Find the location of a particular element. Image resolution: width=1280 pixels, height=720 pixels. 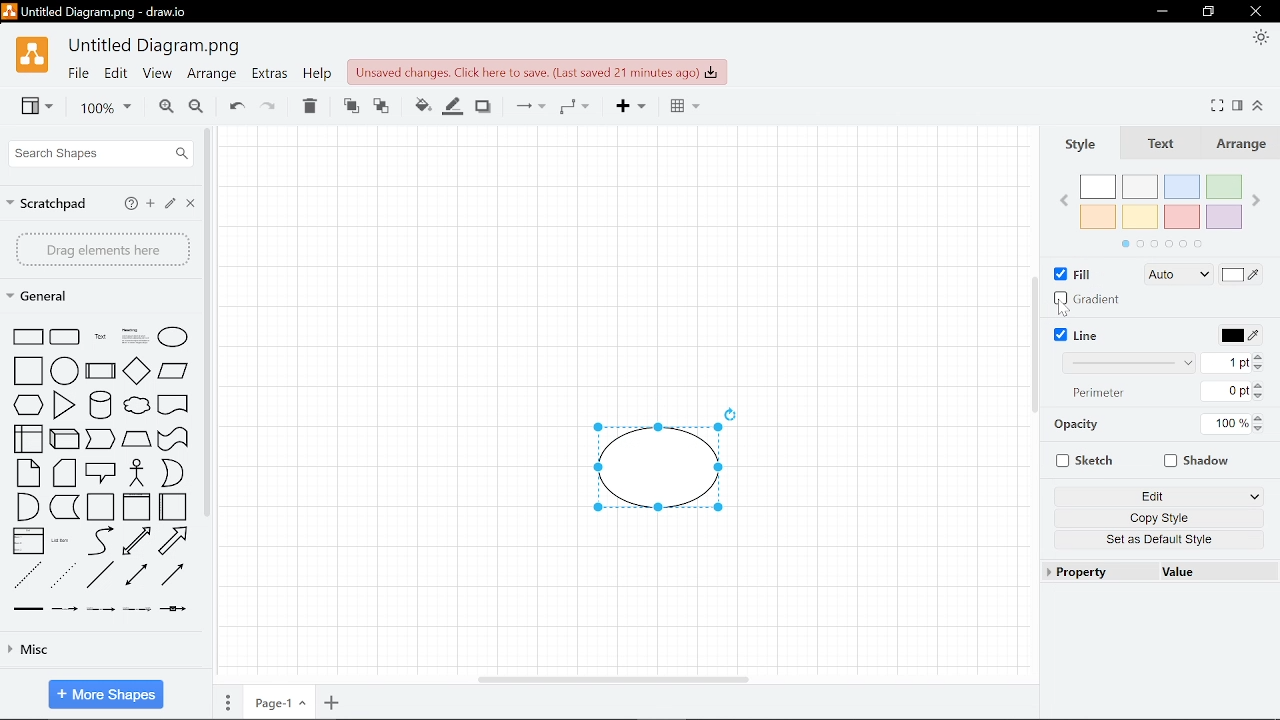

Search shapes is located at coordinates (103, 153).